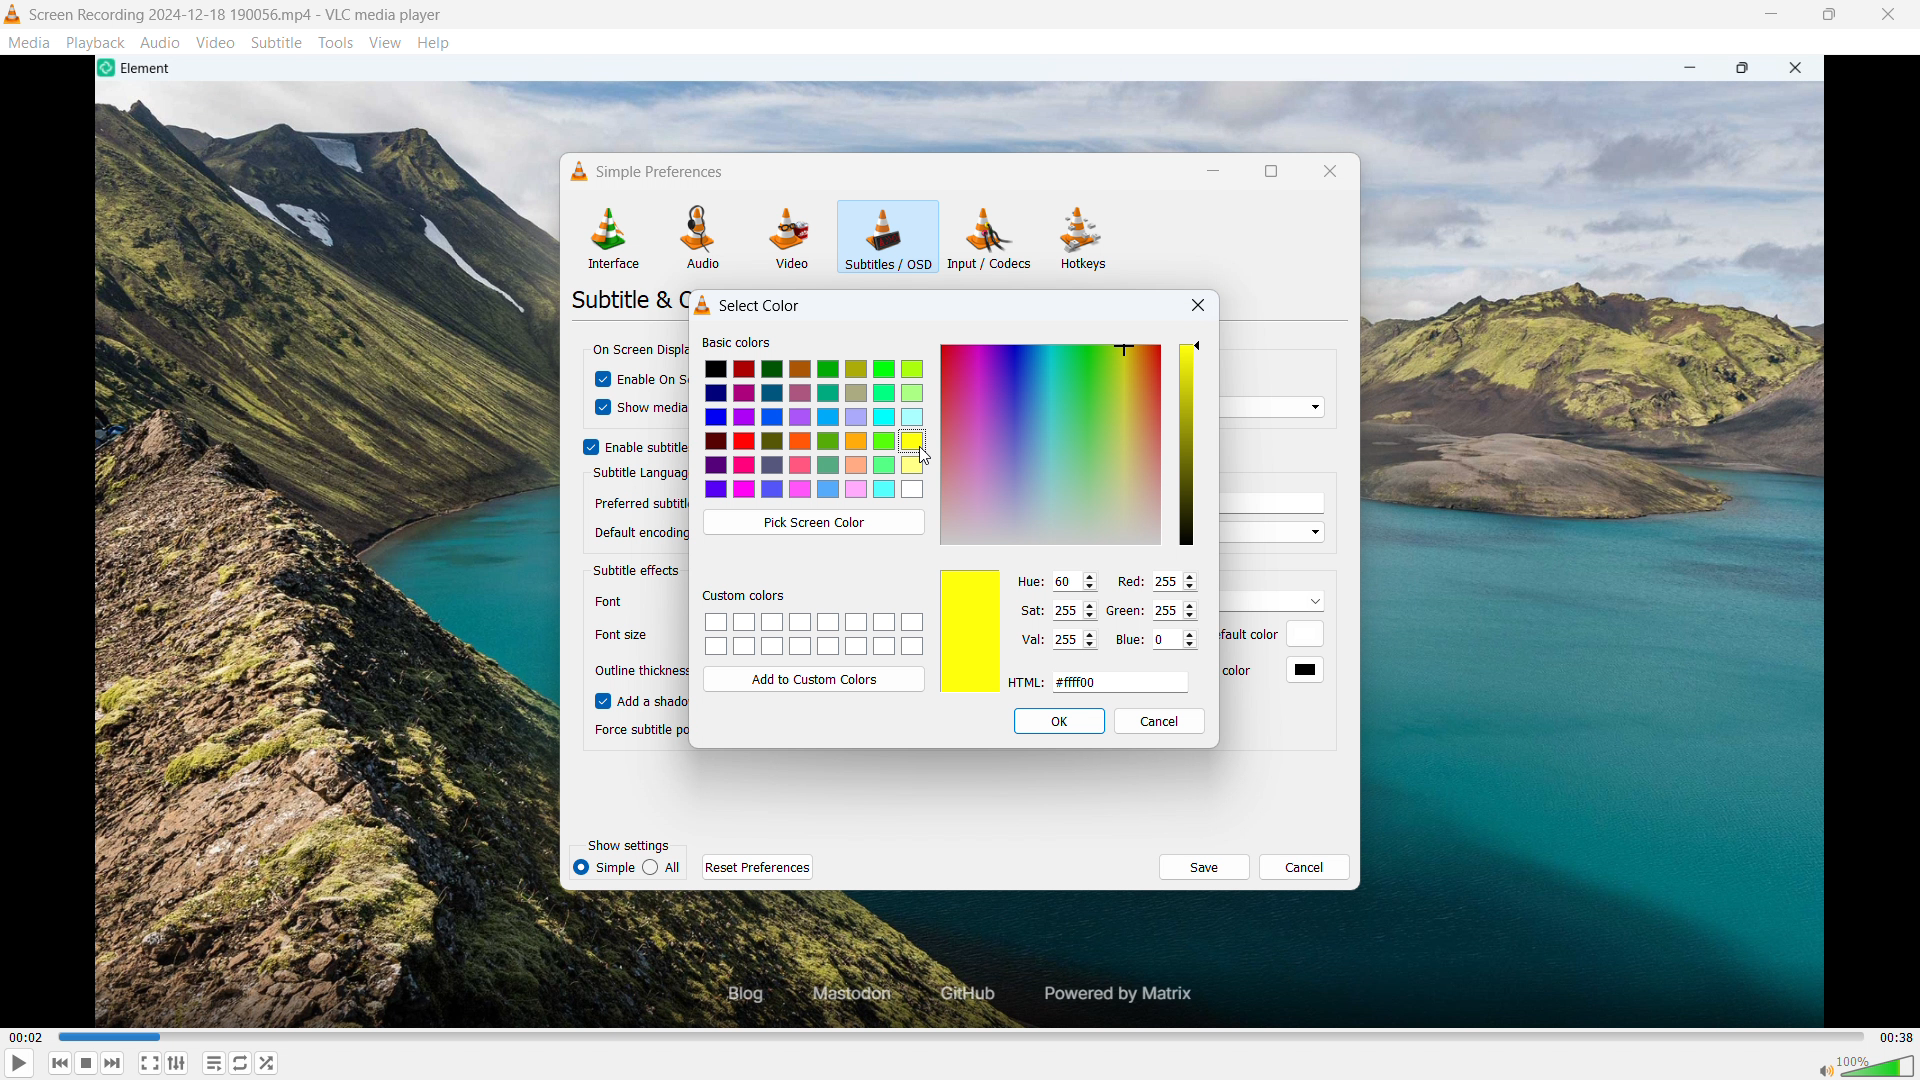 This screenshot has height=1080, width=1920. Describe the element at coordinates (268, 1063) in the screenshot. I see `random ` at that location.